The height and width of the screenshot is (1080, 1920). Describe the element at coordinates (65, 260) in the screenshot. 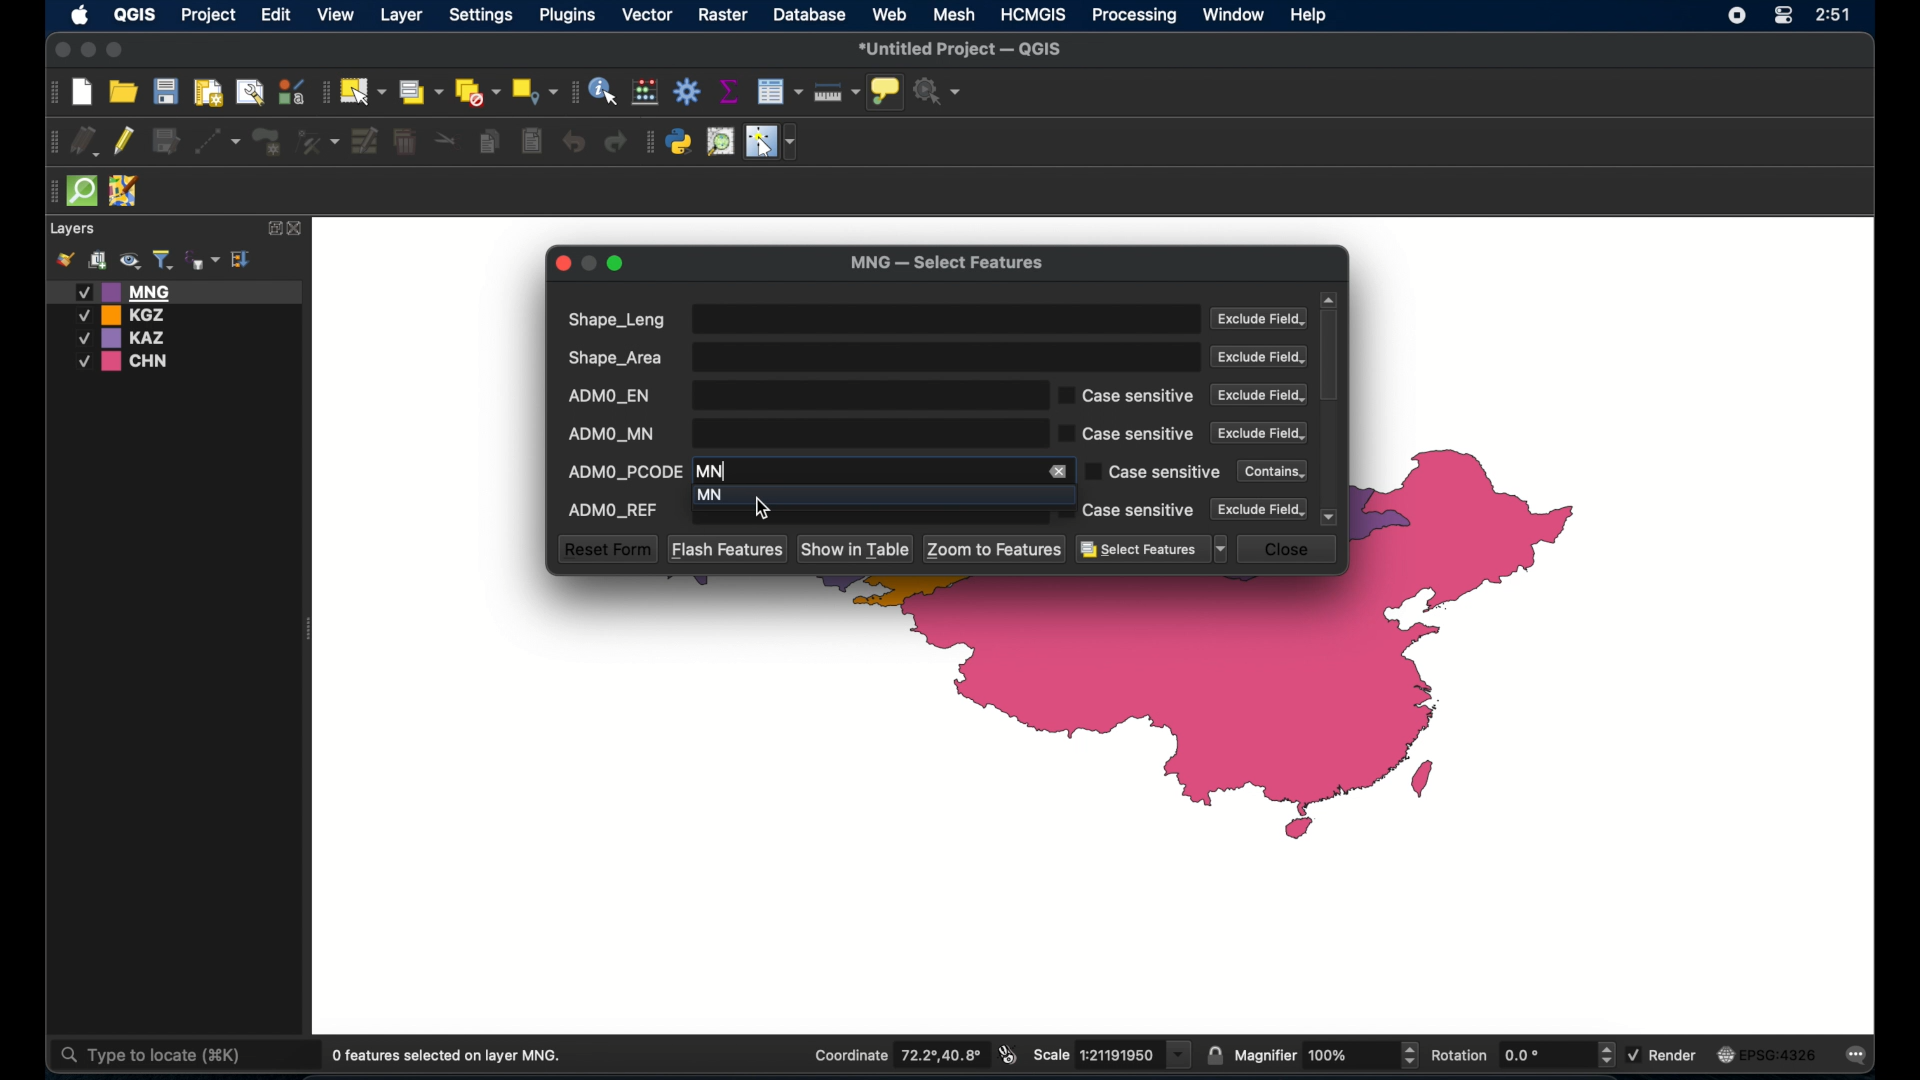

I see `open layer styling panel` at that location.